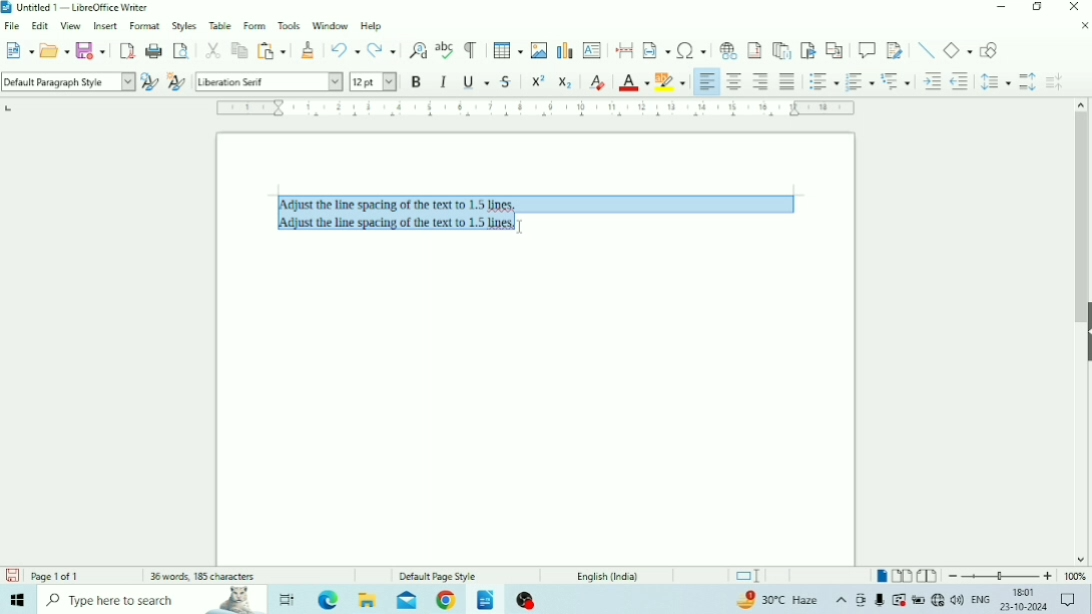  I want to click on LibreOffice Writer, so click(484, 600).